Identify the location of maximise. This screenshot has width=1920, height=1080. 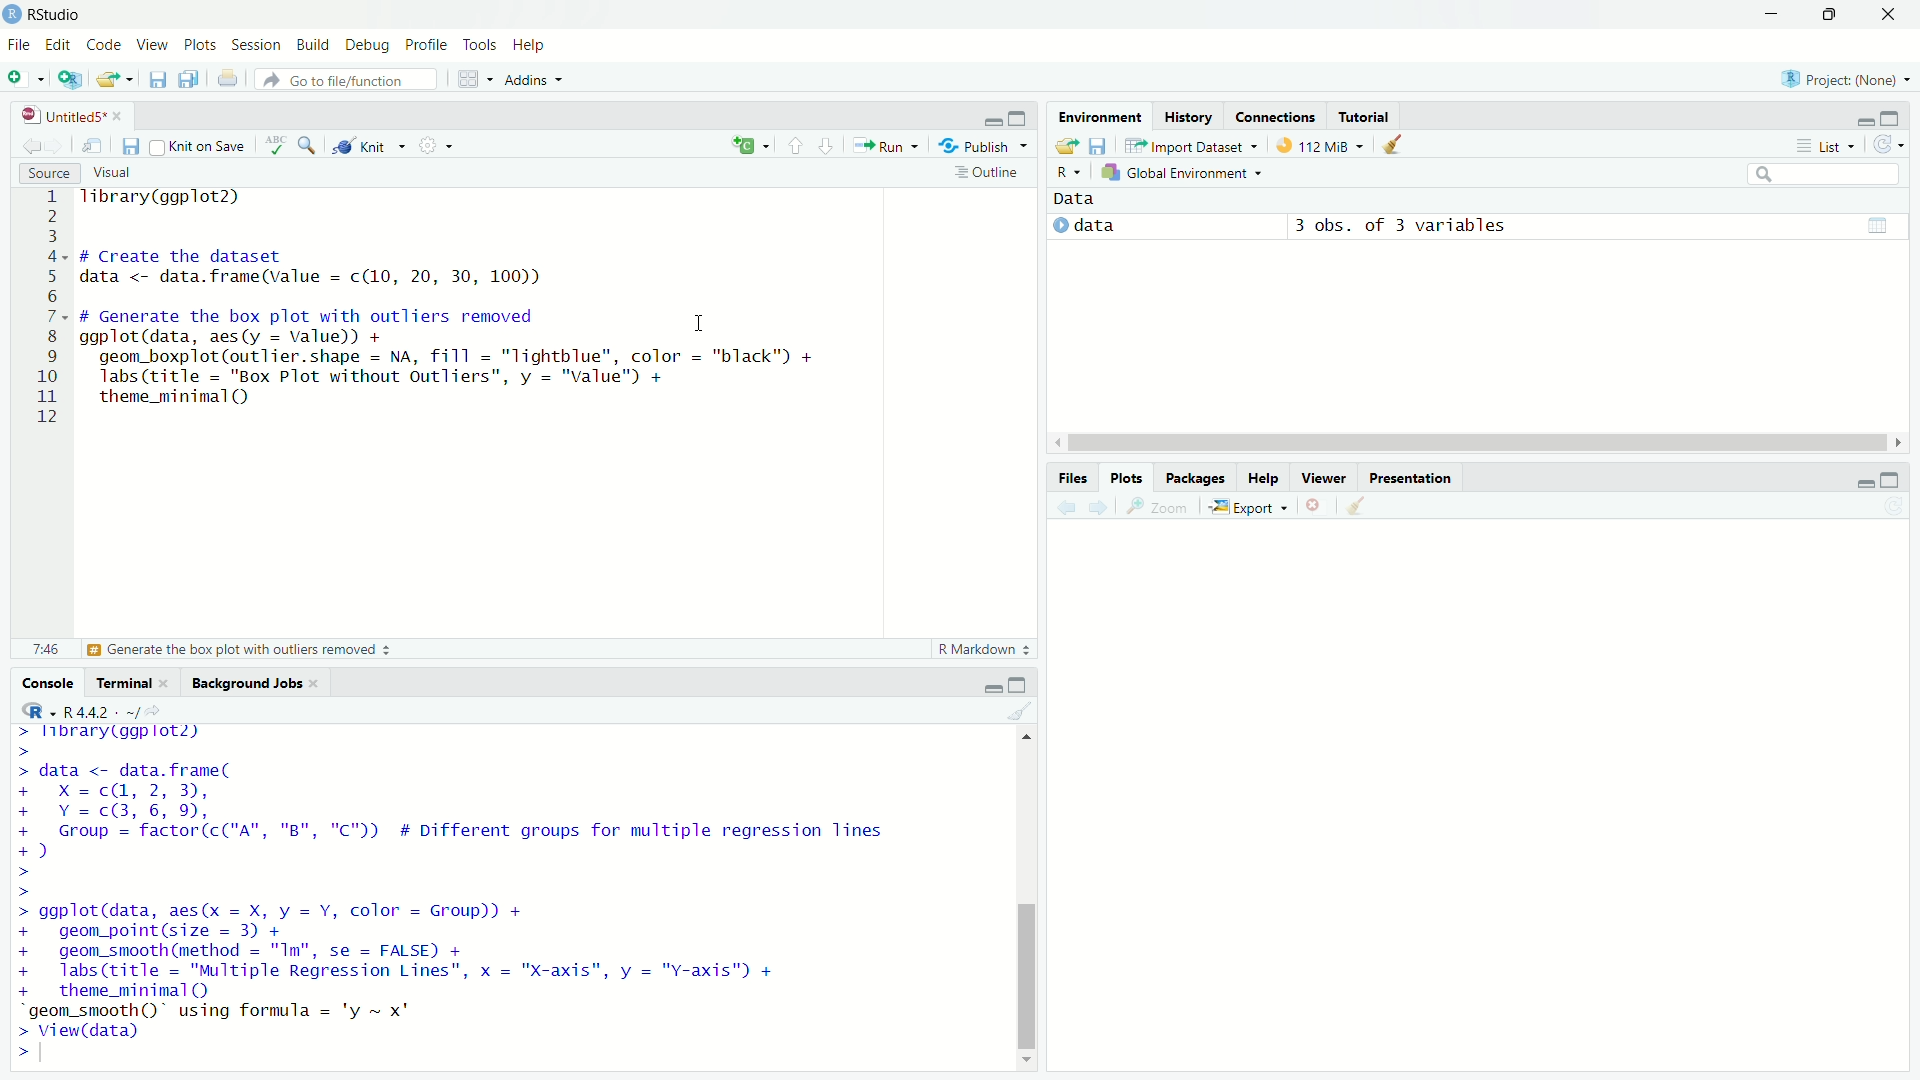
(1021, 118).